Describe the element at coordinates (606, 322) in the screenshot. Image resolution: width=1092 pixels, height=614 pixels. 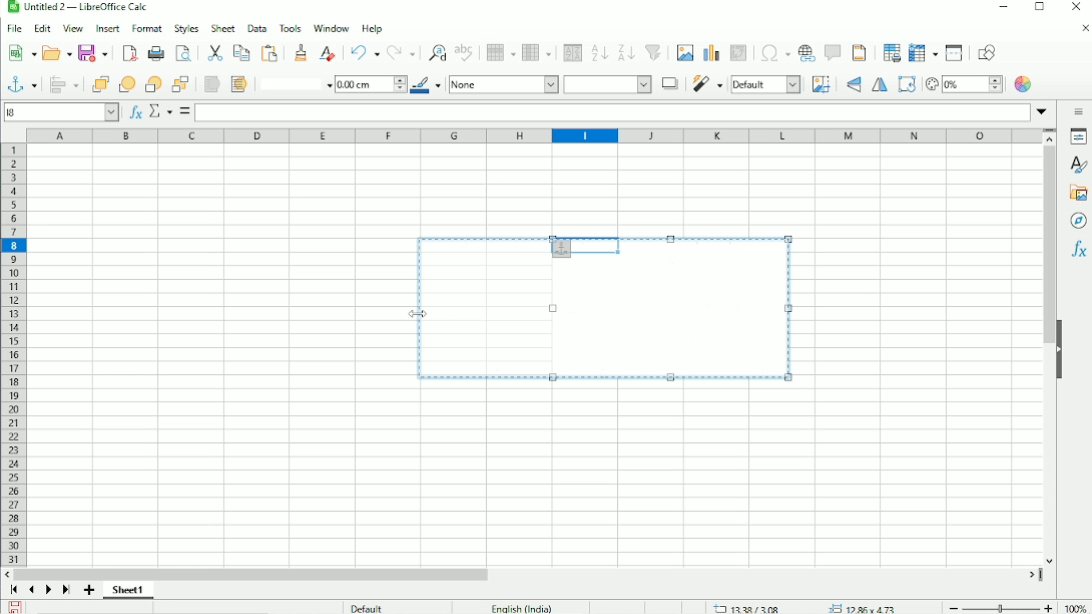
I see `Image Resized` at that location.